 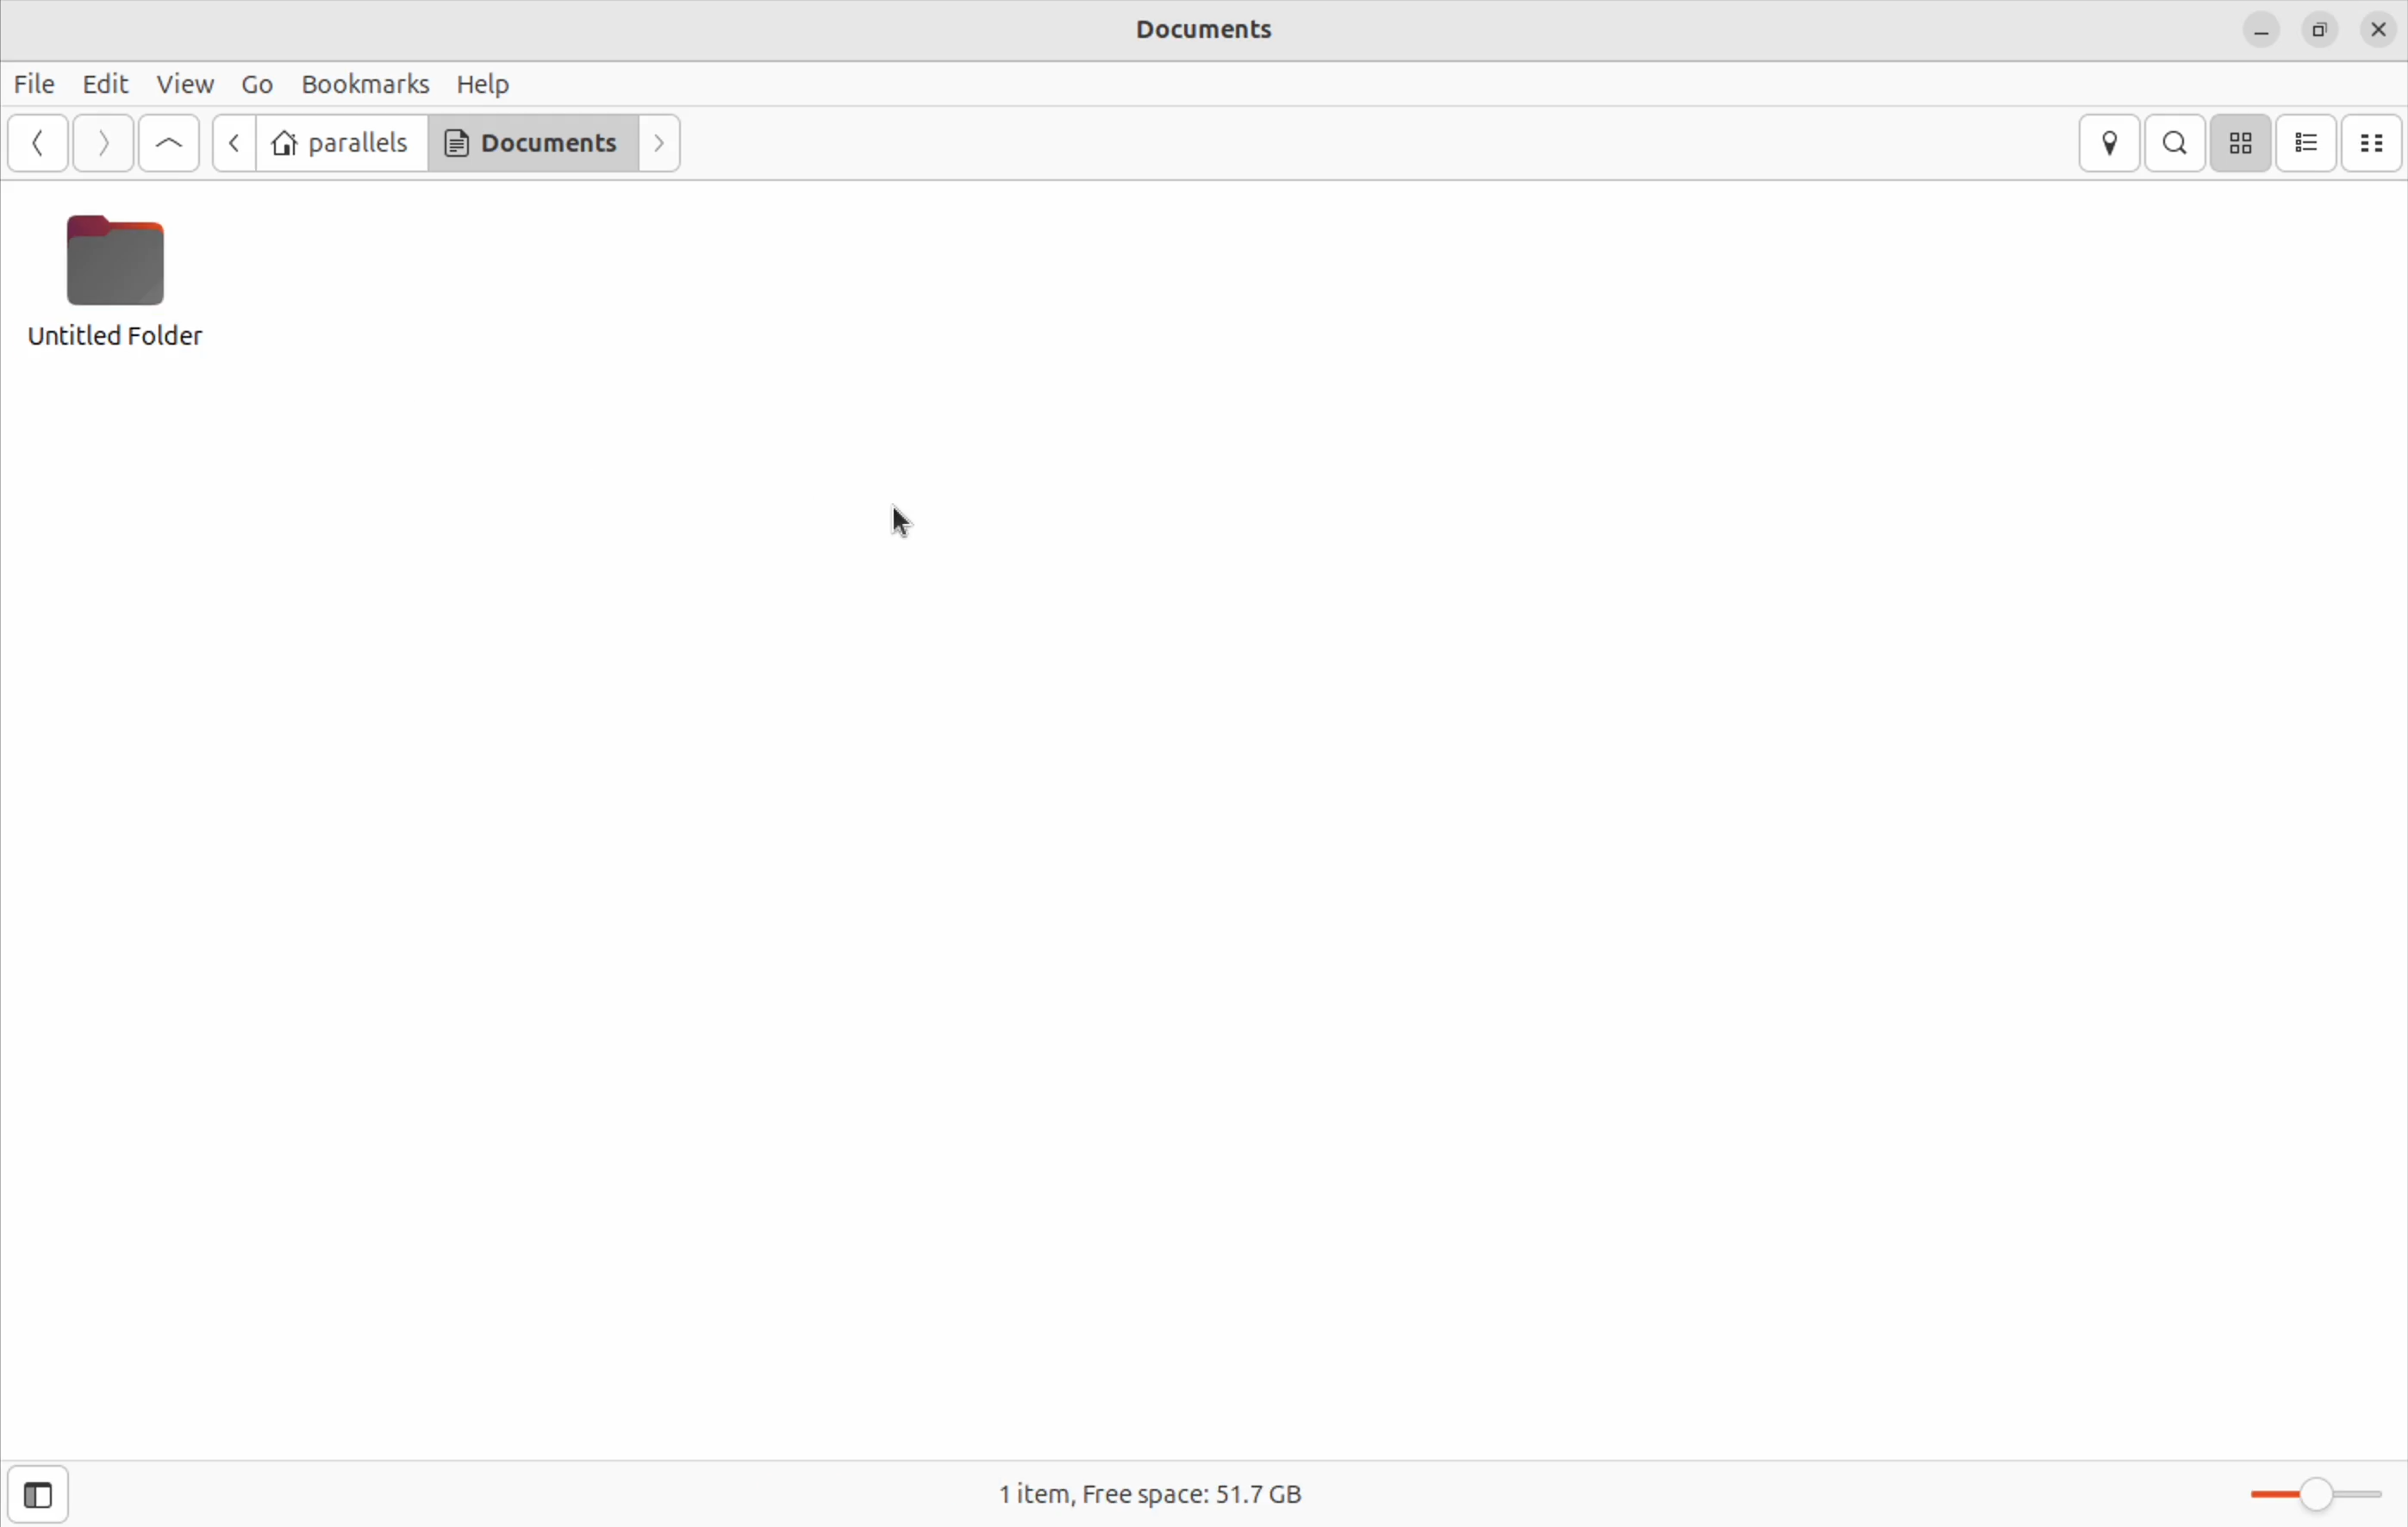 What do you see at coordinates (101, 142) in the screenshot?
I see `forward` at bounding box center [101, 142].